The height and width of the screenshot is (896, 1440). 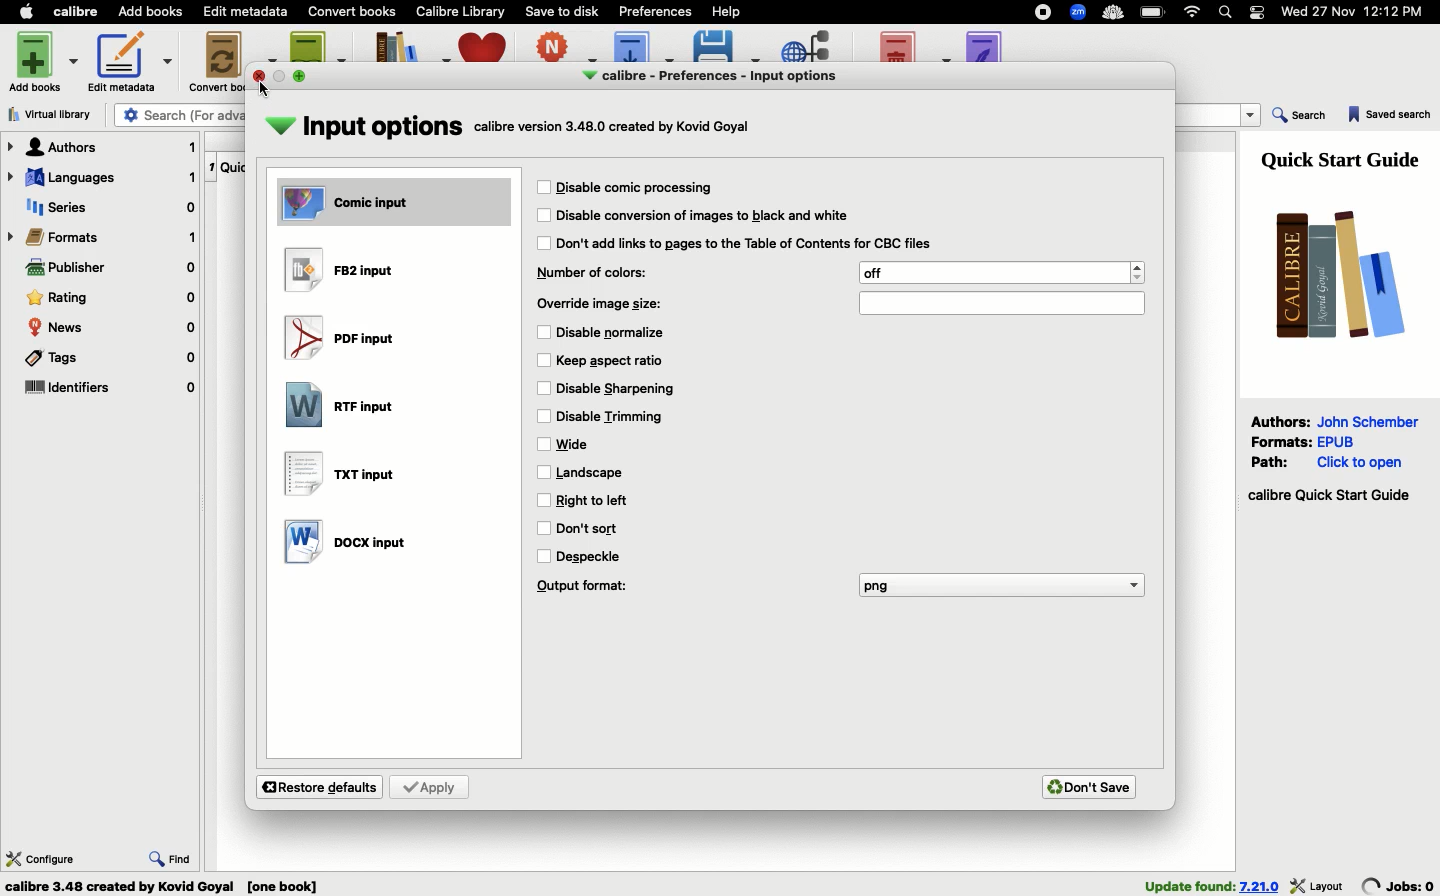 I want to click on Input options, so click(x=365, y=128).